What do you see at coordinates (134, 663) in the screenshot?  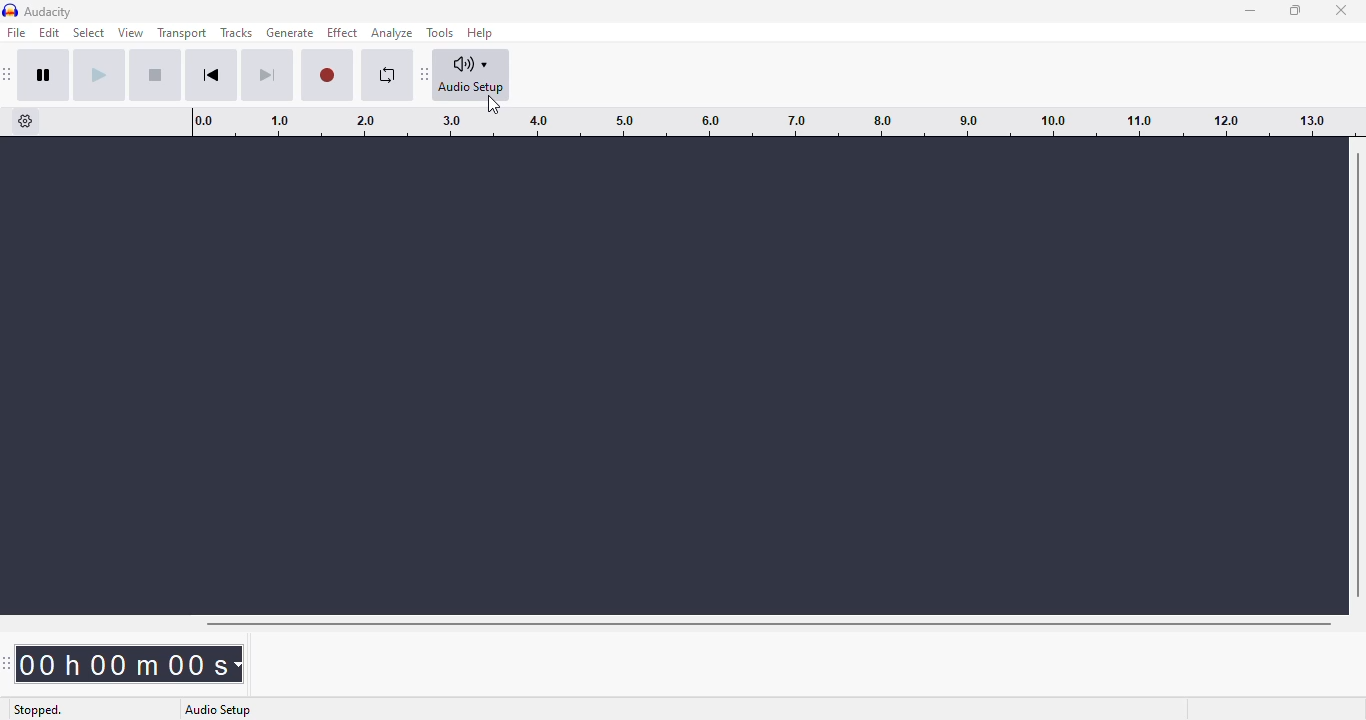 I see `time` at bounding box center [134, 663].